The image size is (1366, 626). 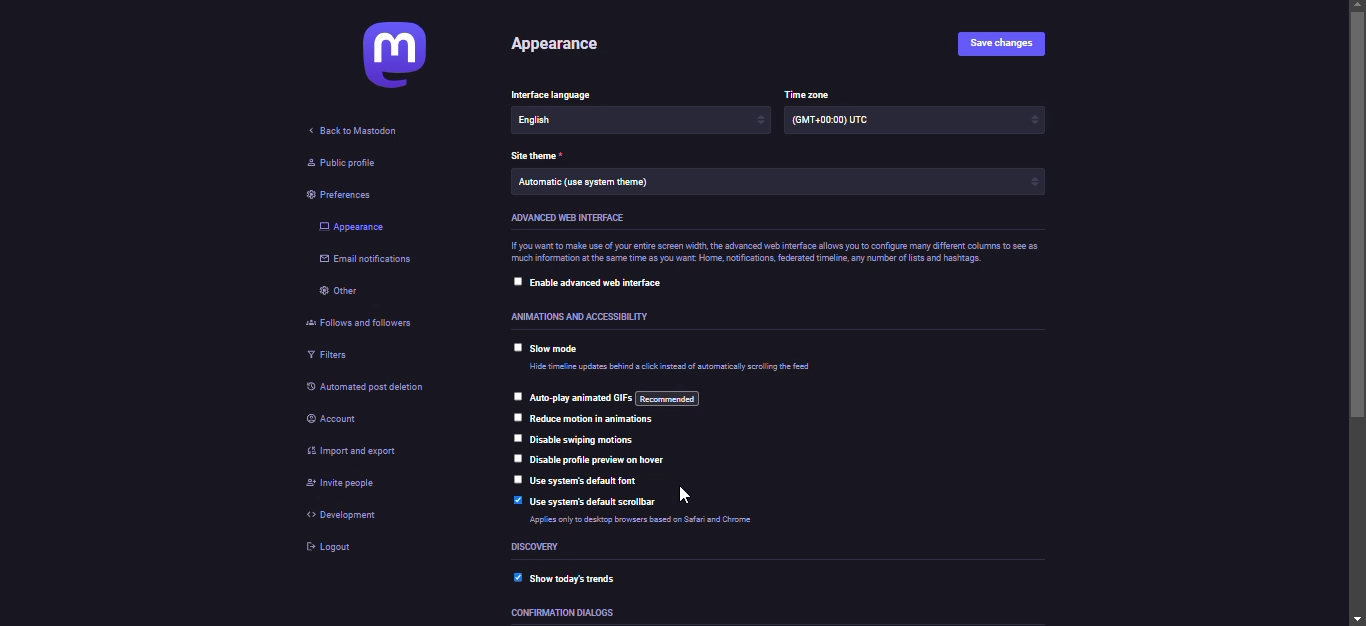 What do you see at coordinates (557, 92) in the screenshot?
I see `language` at bounding box center [557, 92].